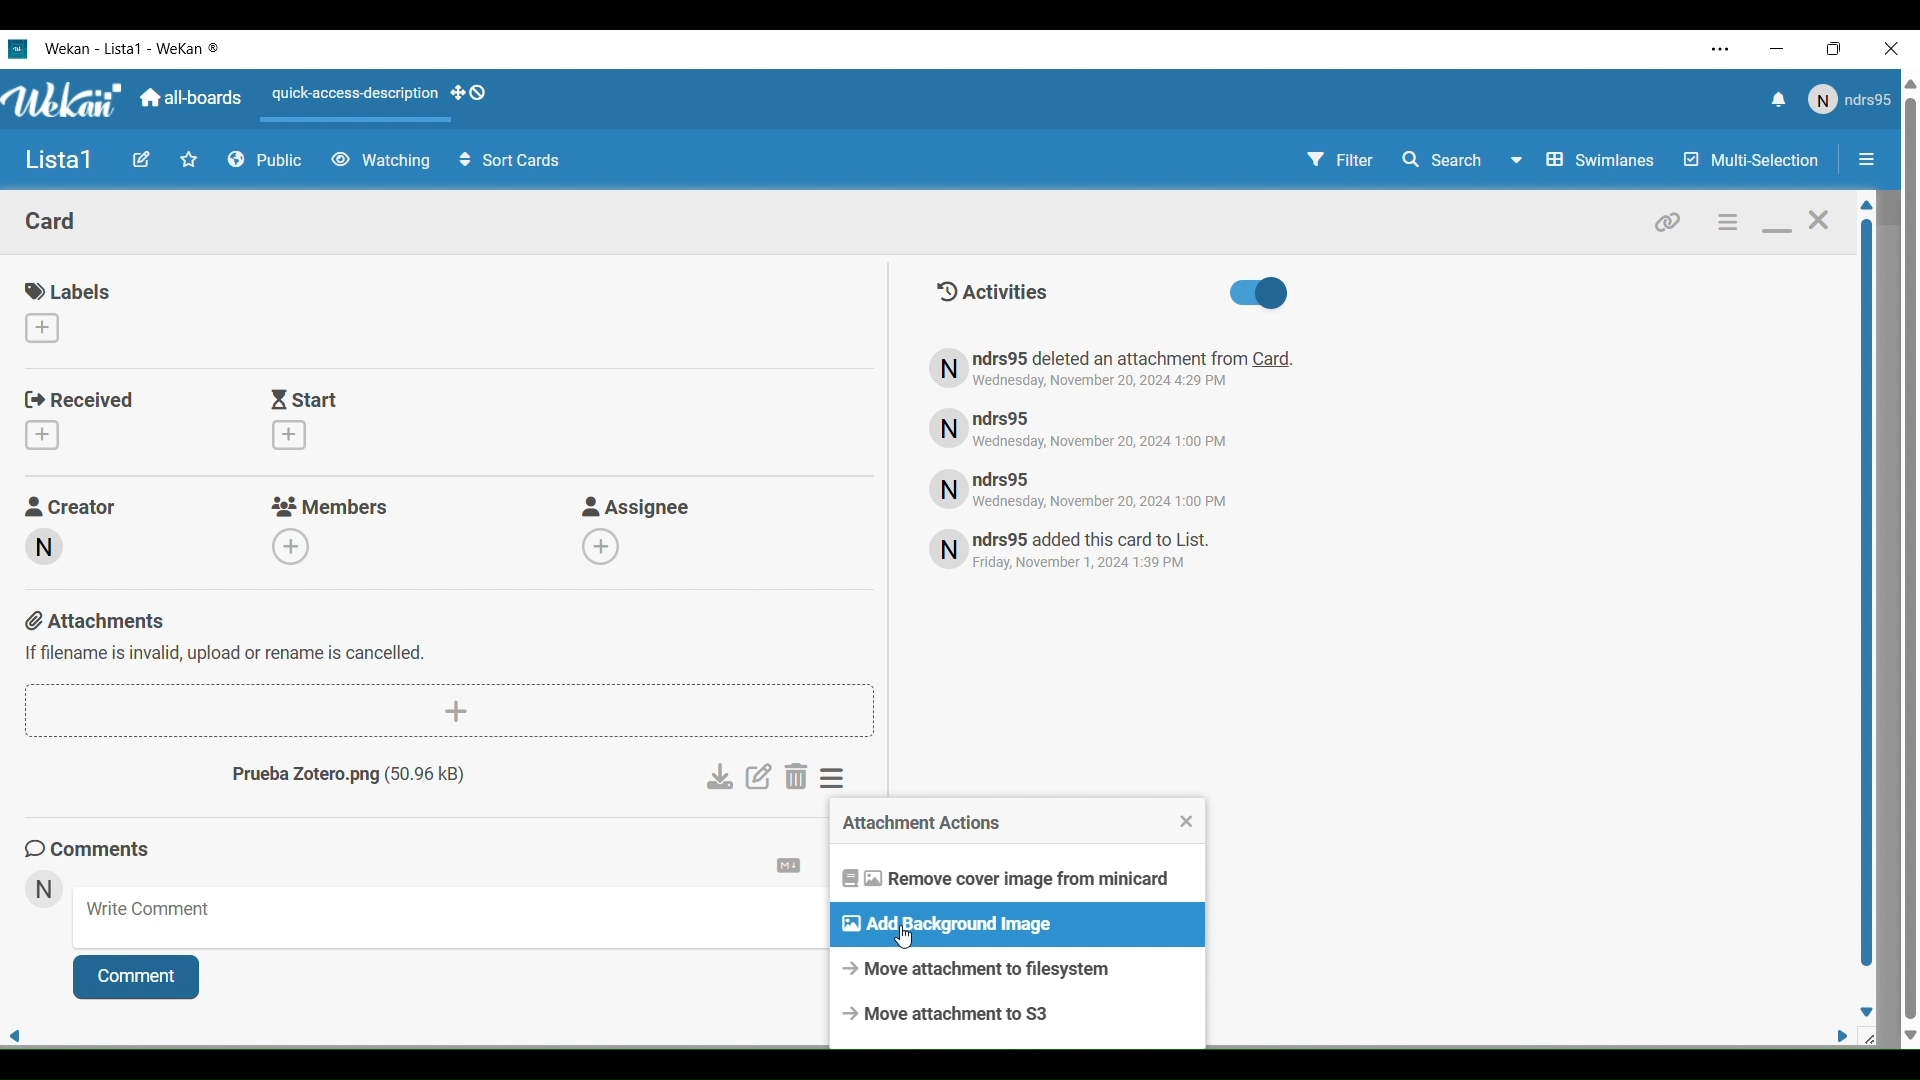  What do you see at coordinates (720, 777) in the screenshot?
I see `Download` at bounding box center [720, 777].